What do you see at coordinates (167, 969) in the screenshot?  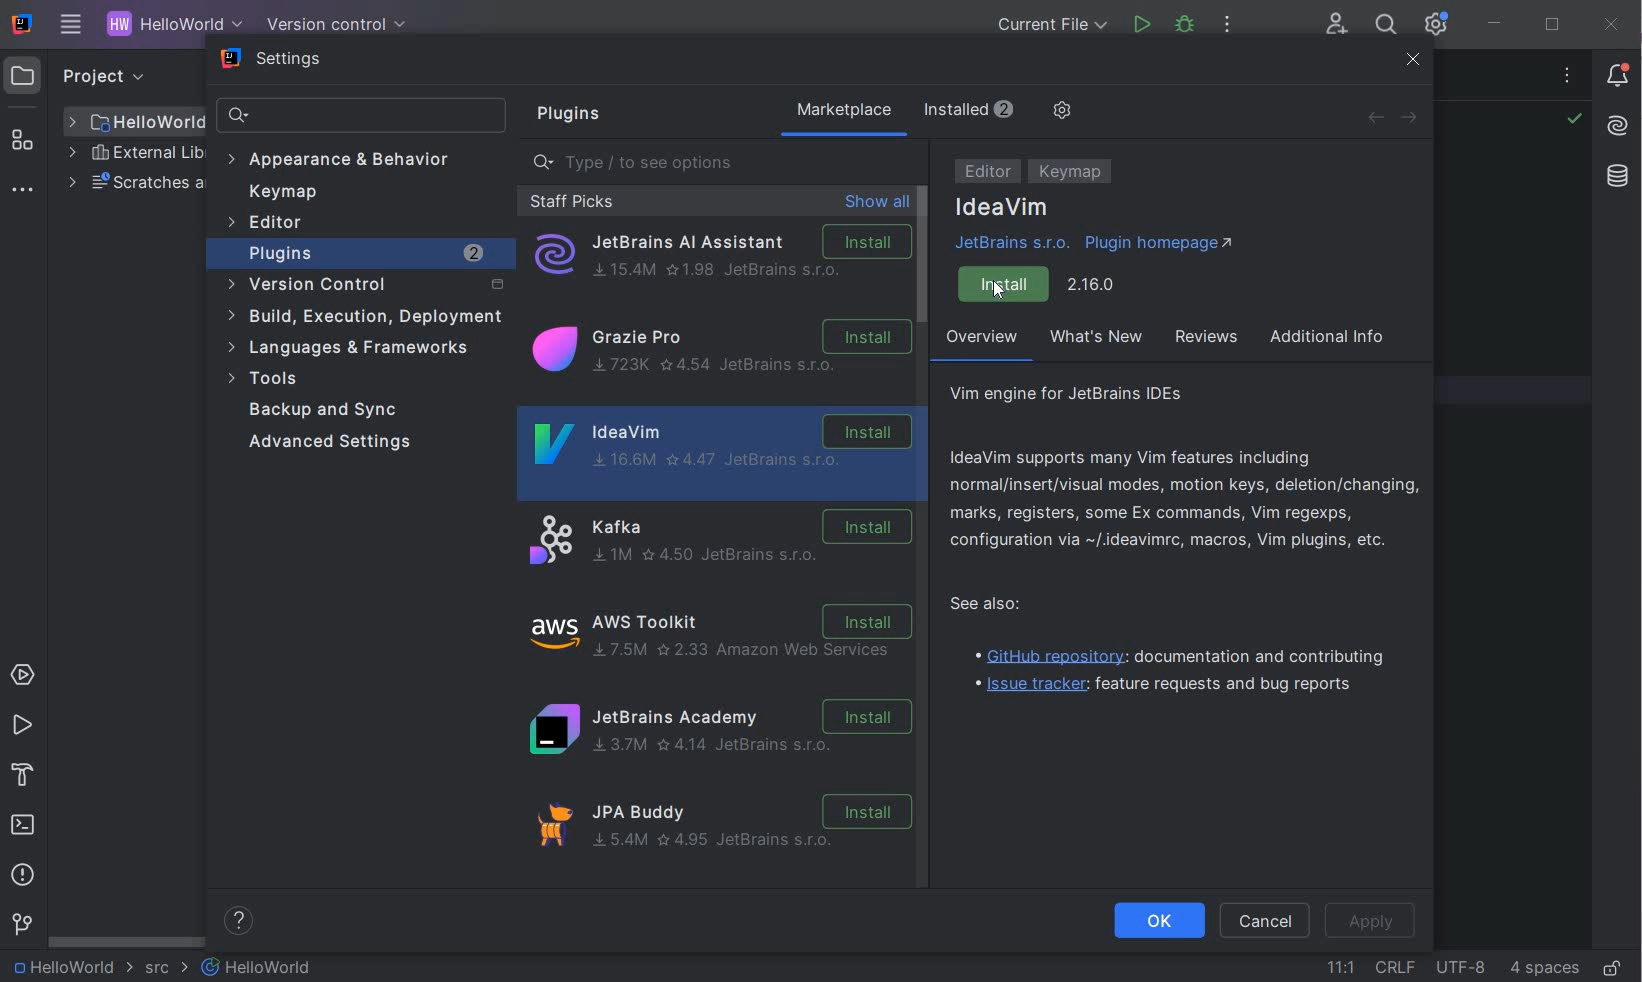 I see `SRC` at bounding box center [167, 969].